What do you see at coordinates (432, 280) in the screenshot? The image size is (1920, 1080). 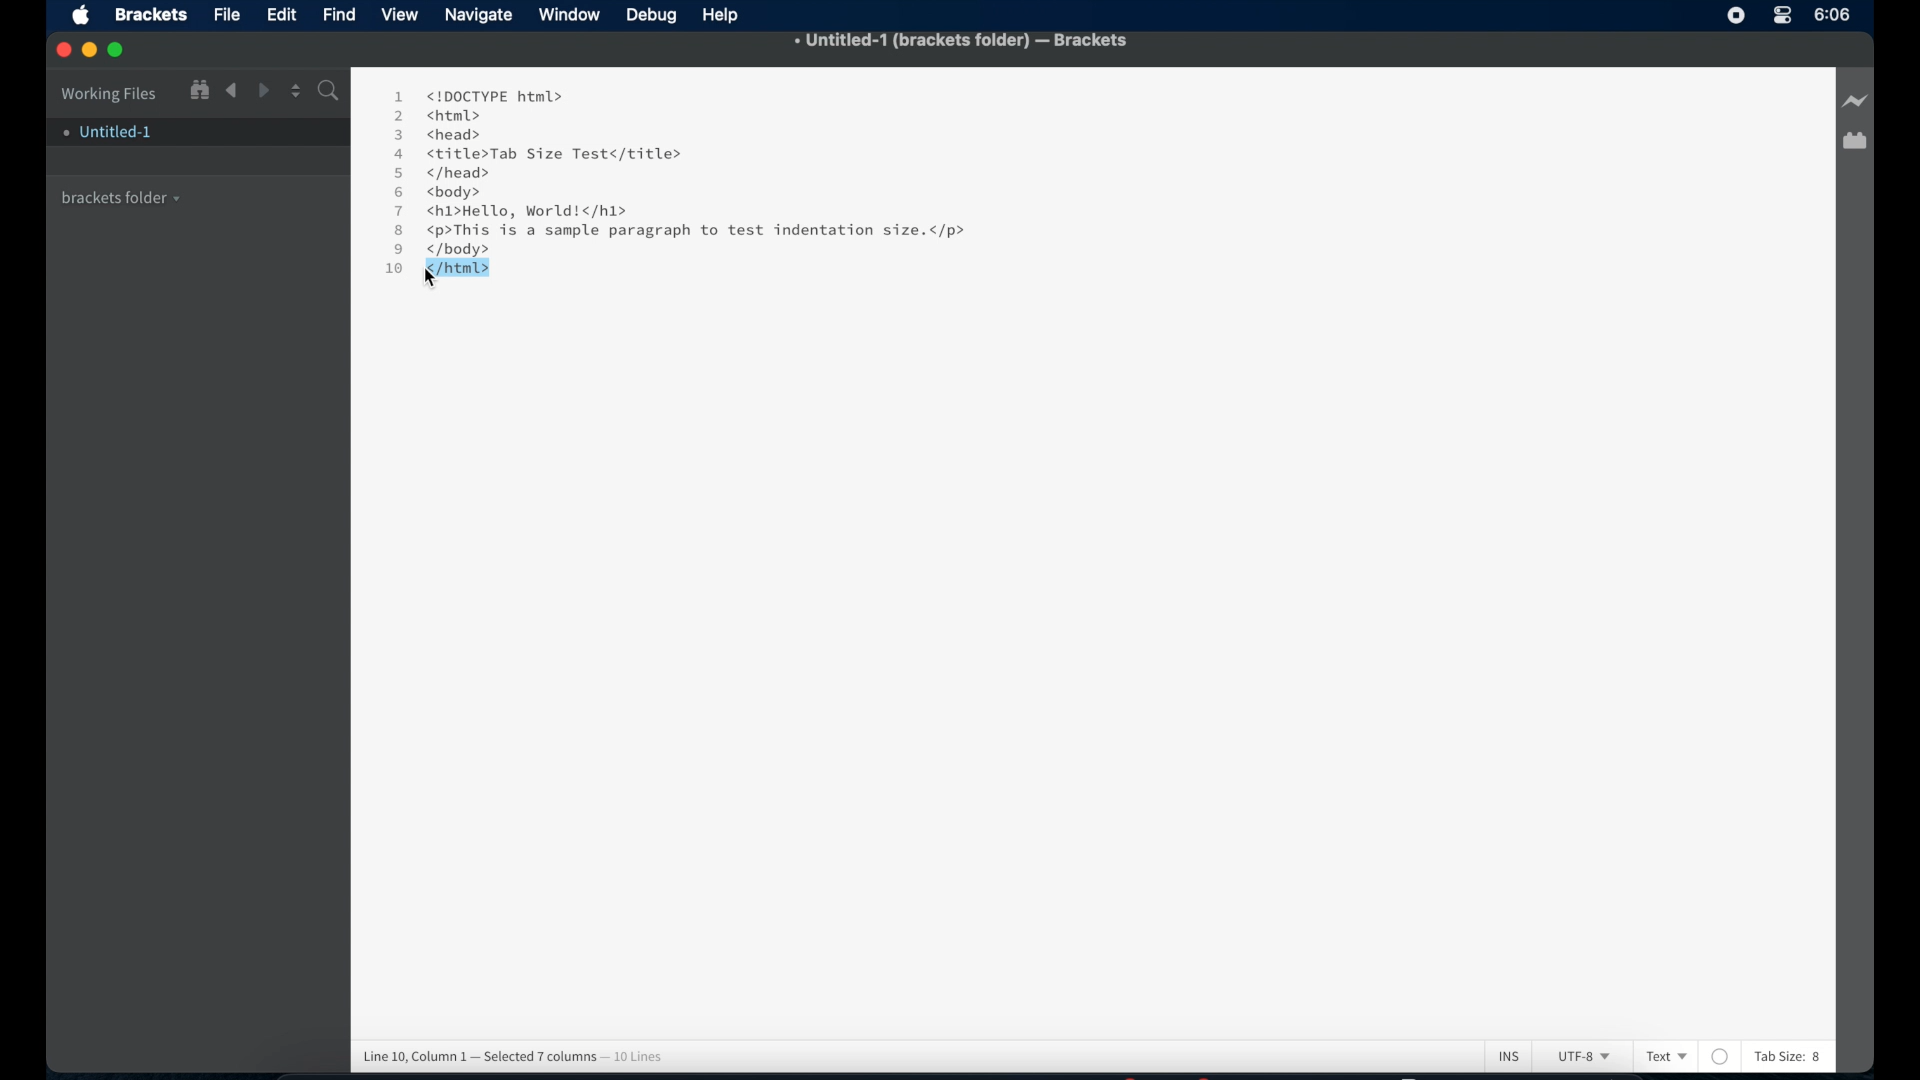 I see `cursor` at bounding box center [432, 280].